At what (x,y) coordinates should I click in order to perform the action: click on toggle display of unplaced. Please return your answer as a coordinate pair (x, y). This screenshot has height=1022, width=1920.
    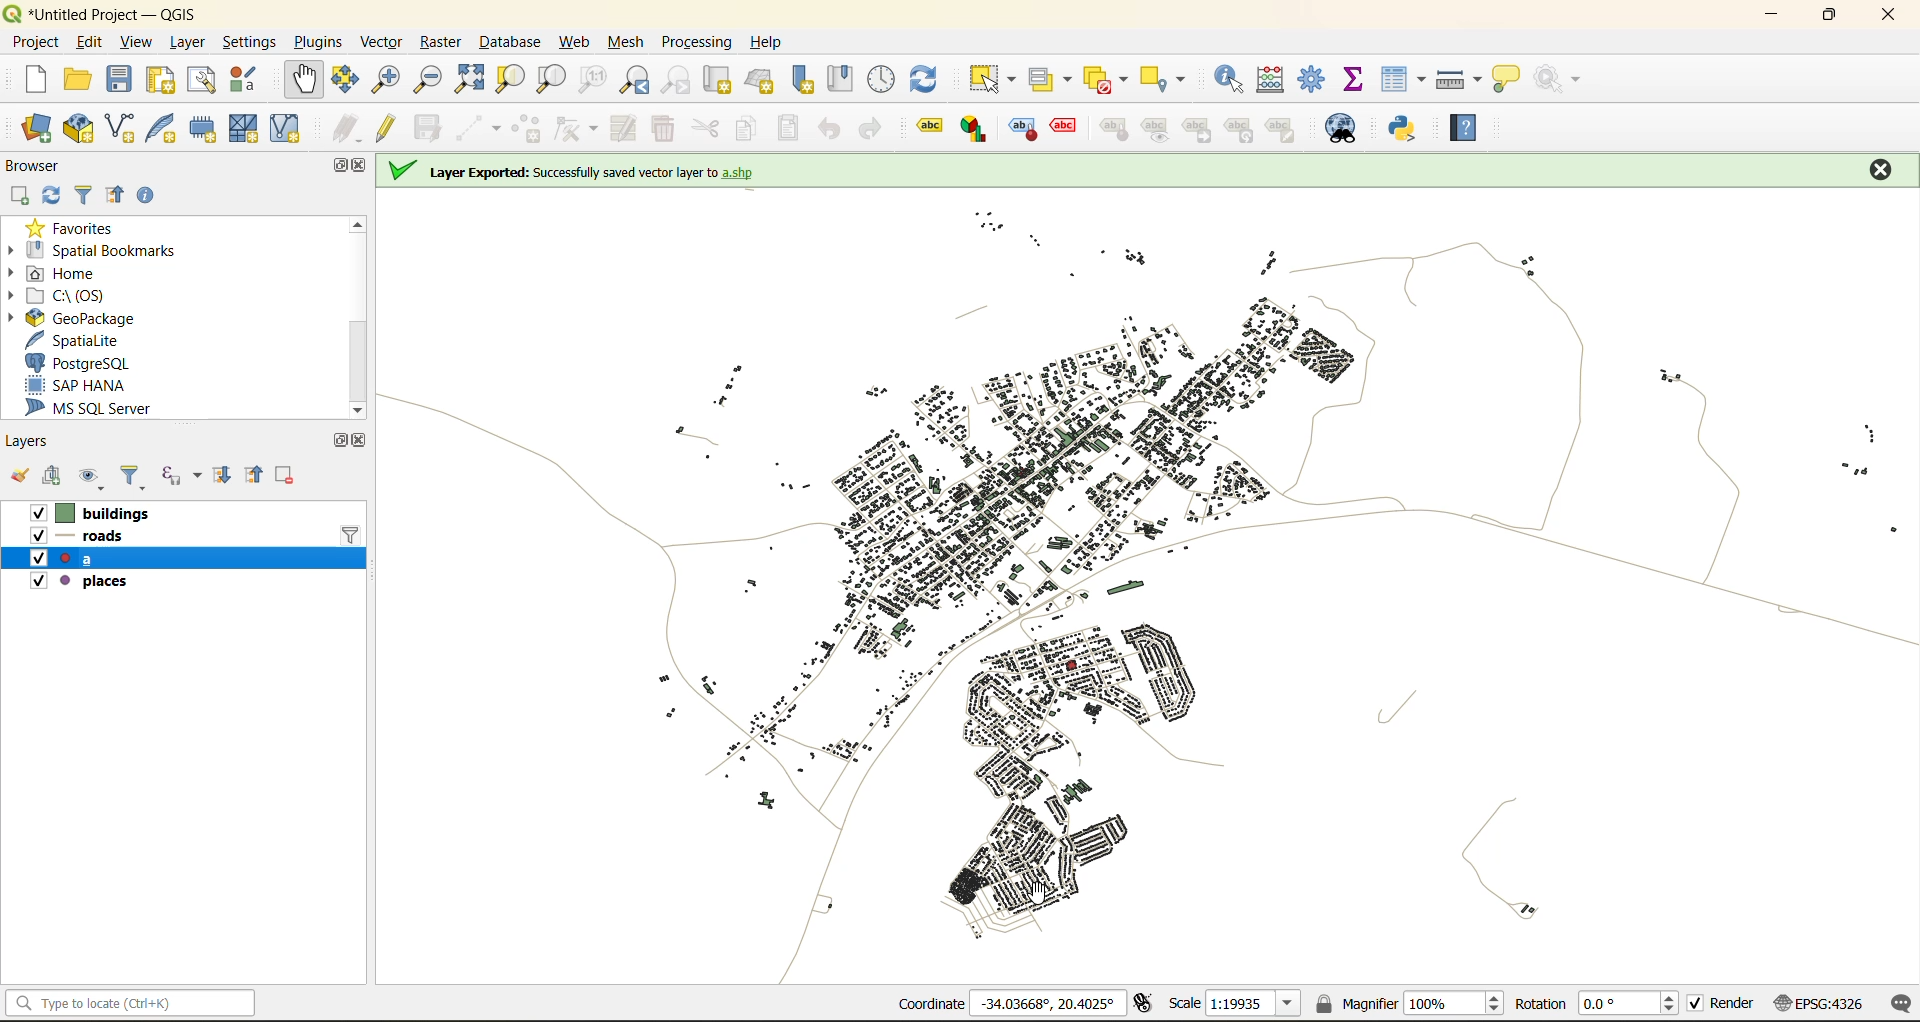
    Looking at the image, I should click on (1065, 129).